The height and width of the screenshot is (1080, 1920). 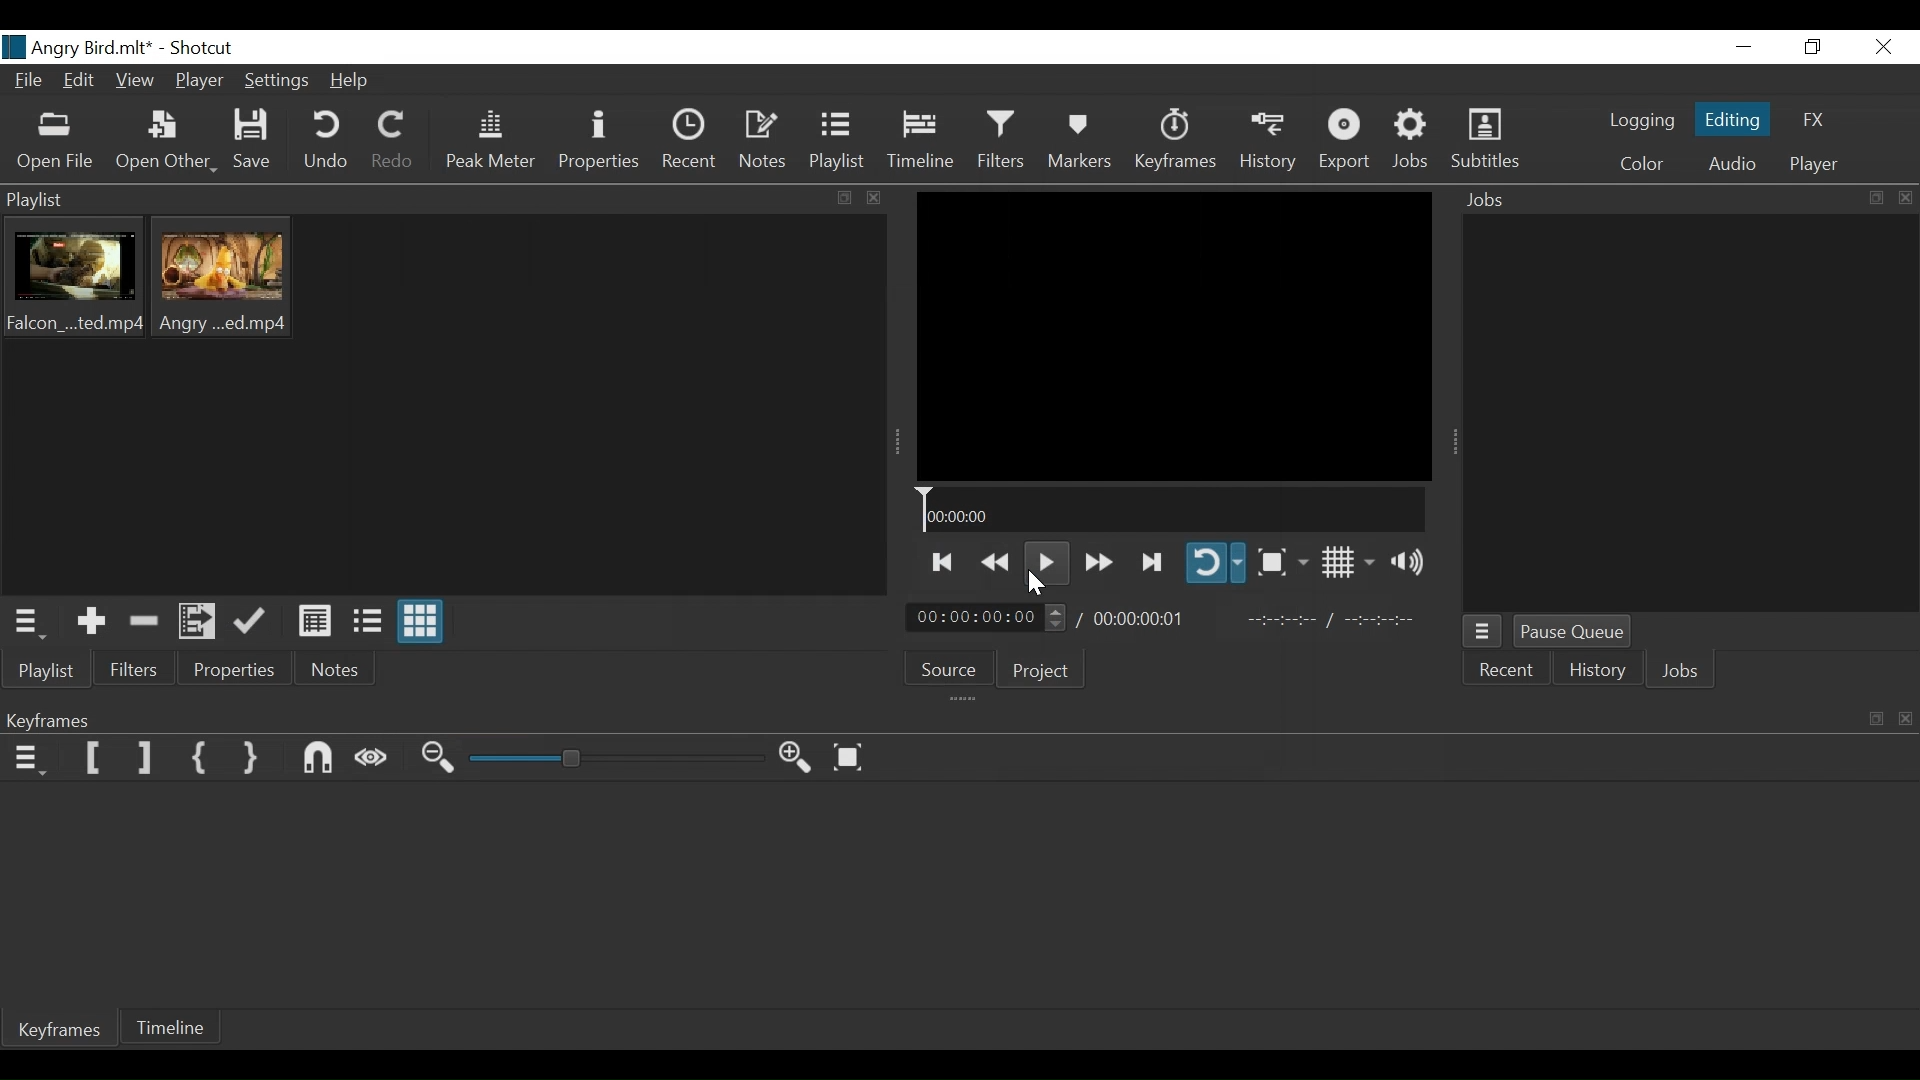 I want to click on Add files to Playlist, so click(x=195, y=622).